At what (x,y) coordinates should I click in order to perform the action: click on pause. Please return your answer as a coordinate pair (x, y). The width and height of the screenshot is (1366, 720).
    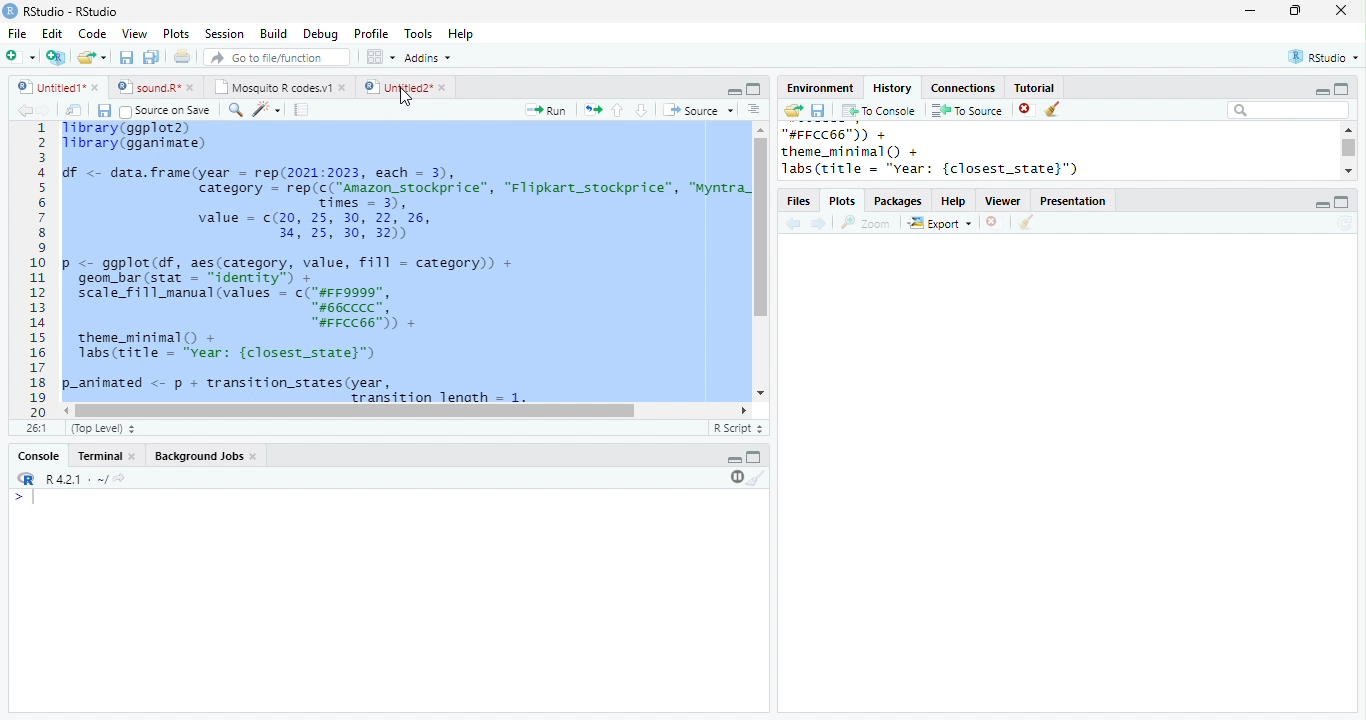
    Looking at the image, I should click on (735, 478).